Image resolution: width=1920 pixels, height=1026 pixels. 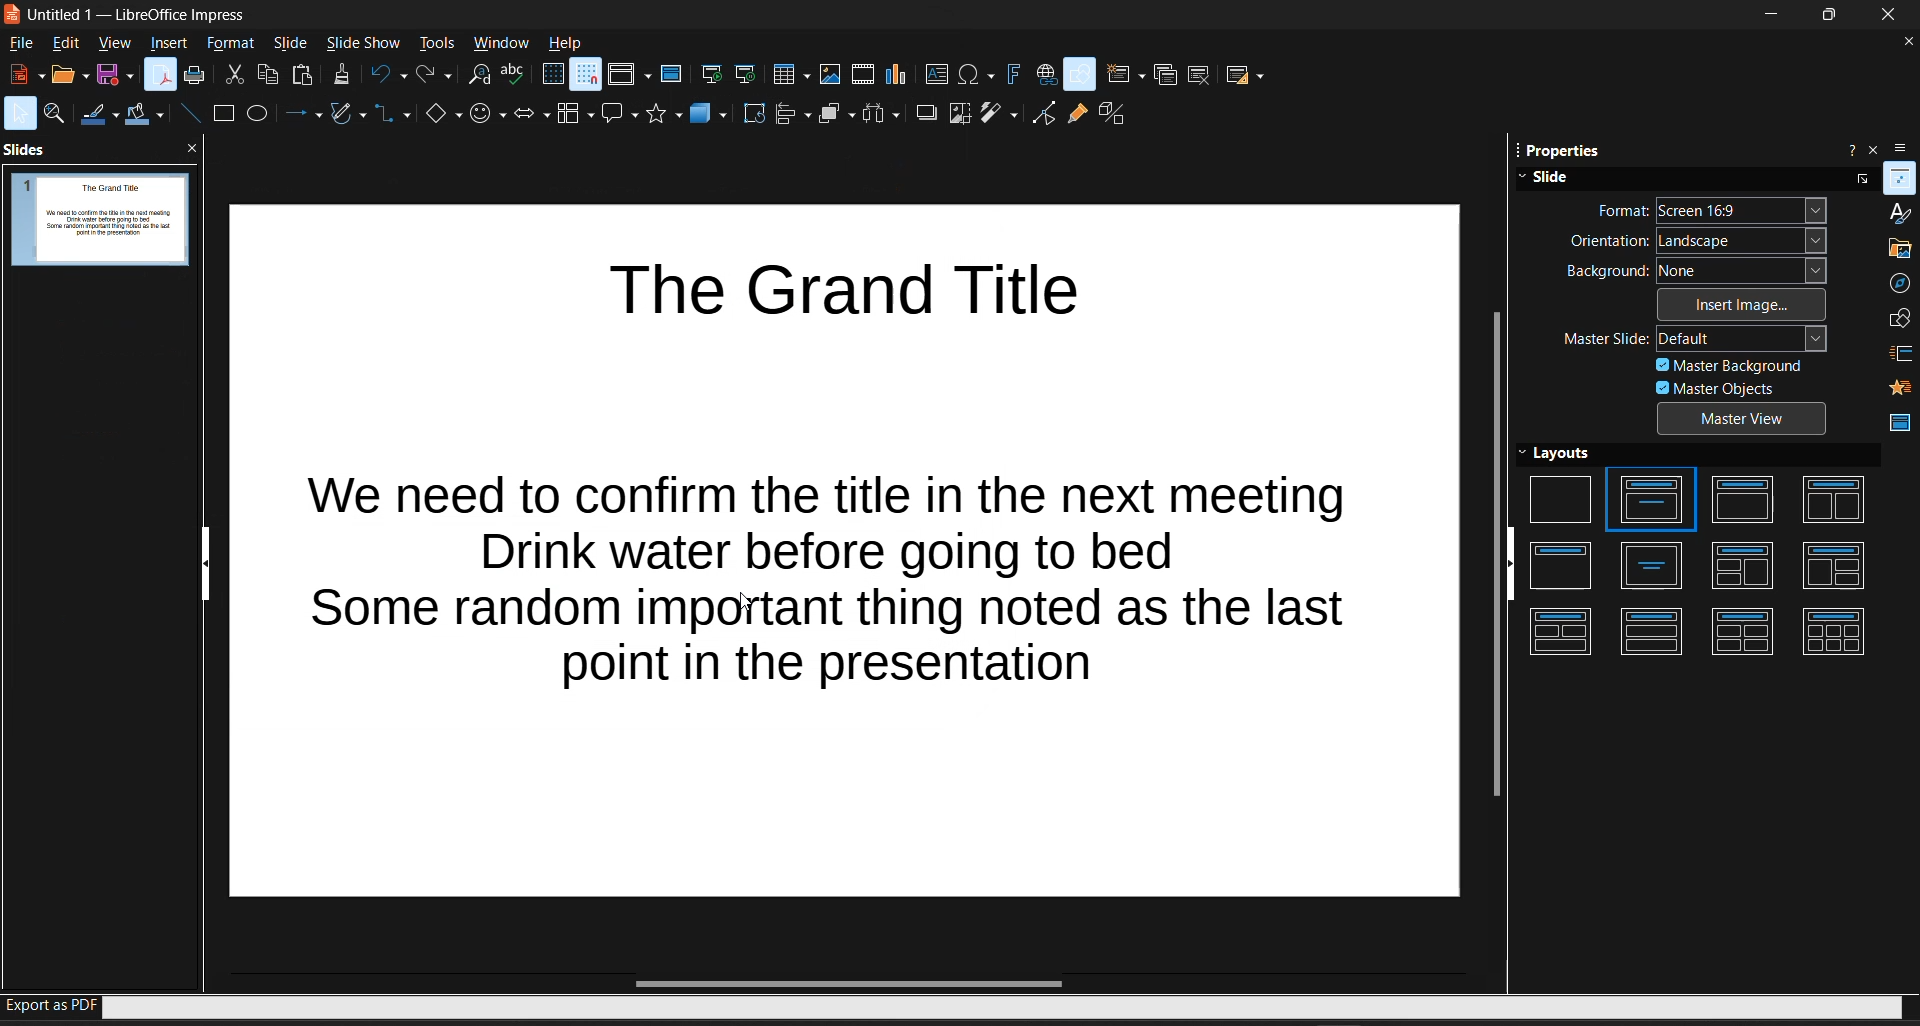 I want to click on circle, so click(x=255, y=114).